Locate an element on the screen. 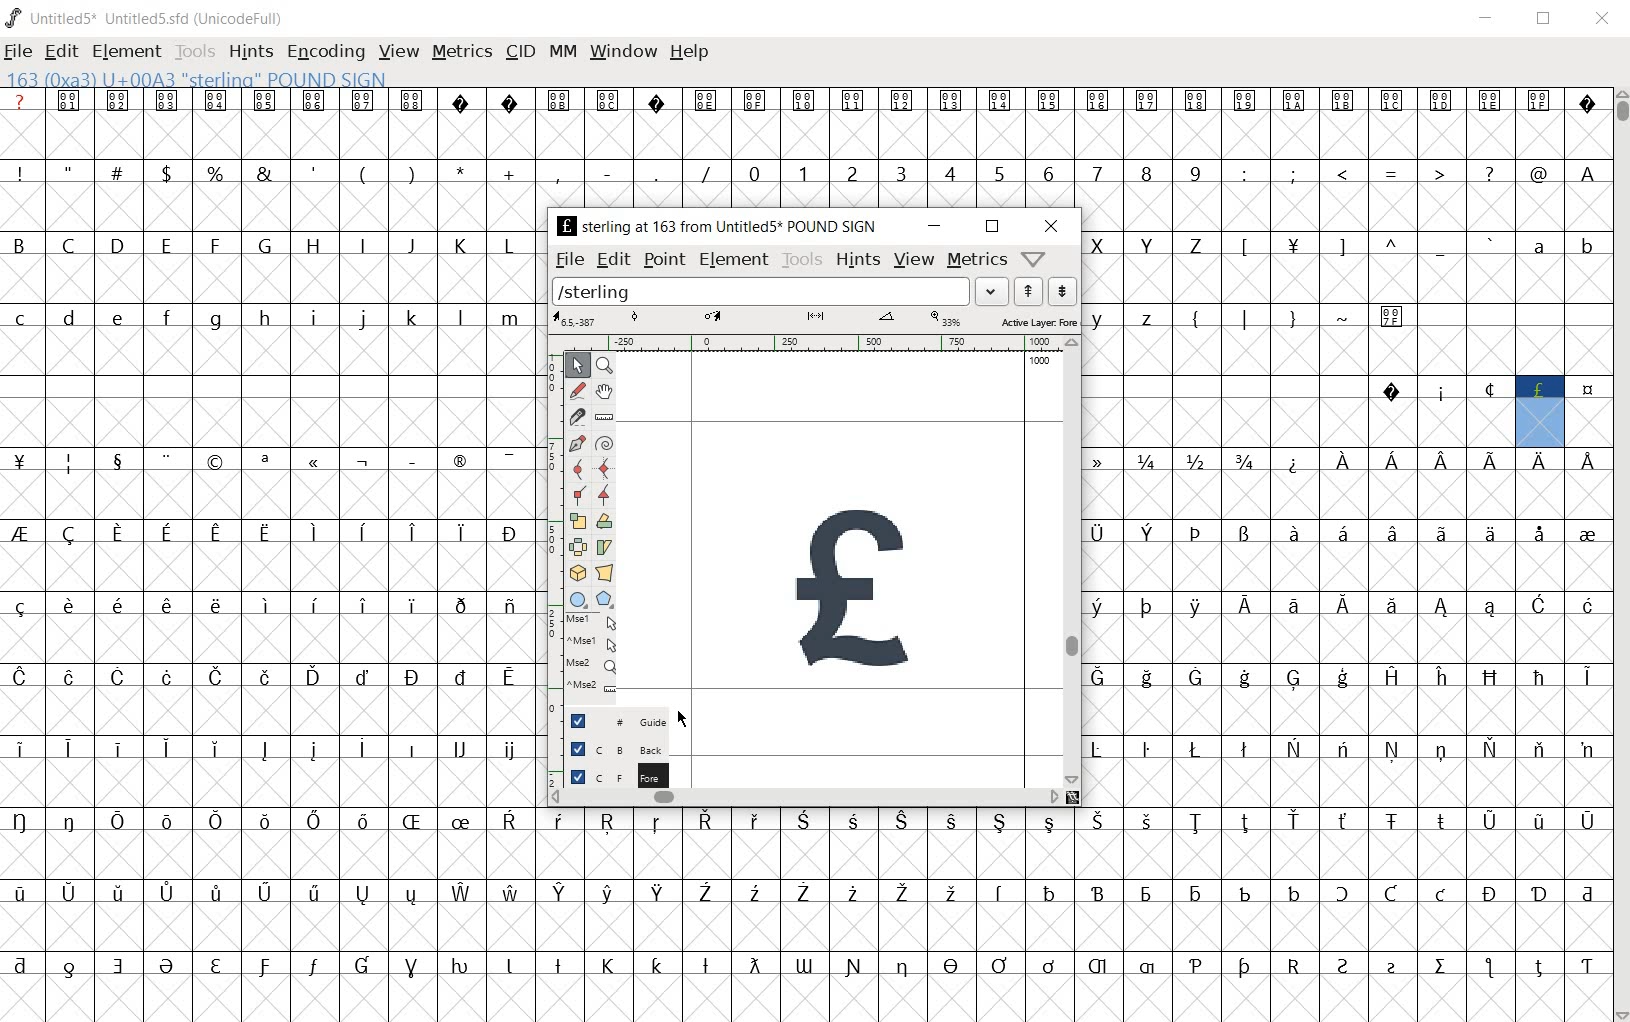 Image resolution: width=1630 pixels, height=1022 pixels. b is located at coordinates (1585, 245).